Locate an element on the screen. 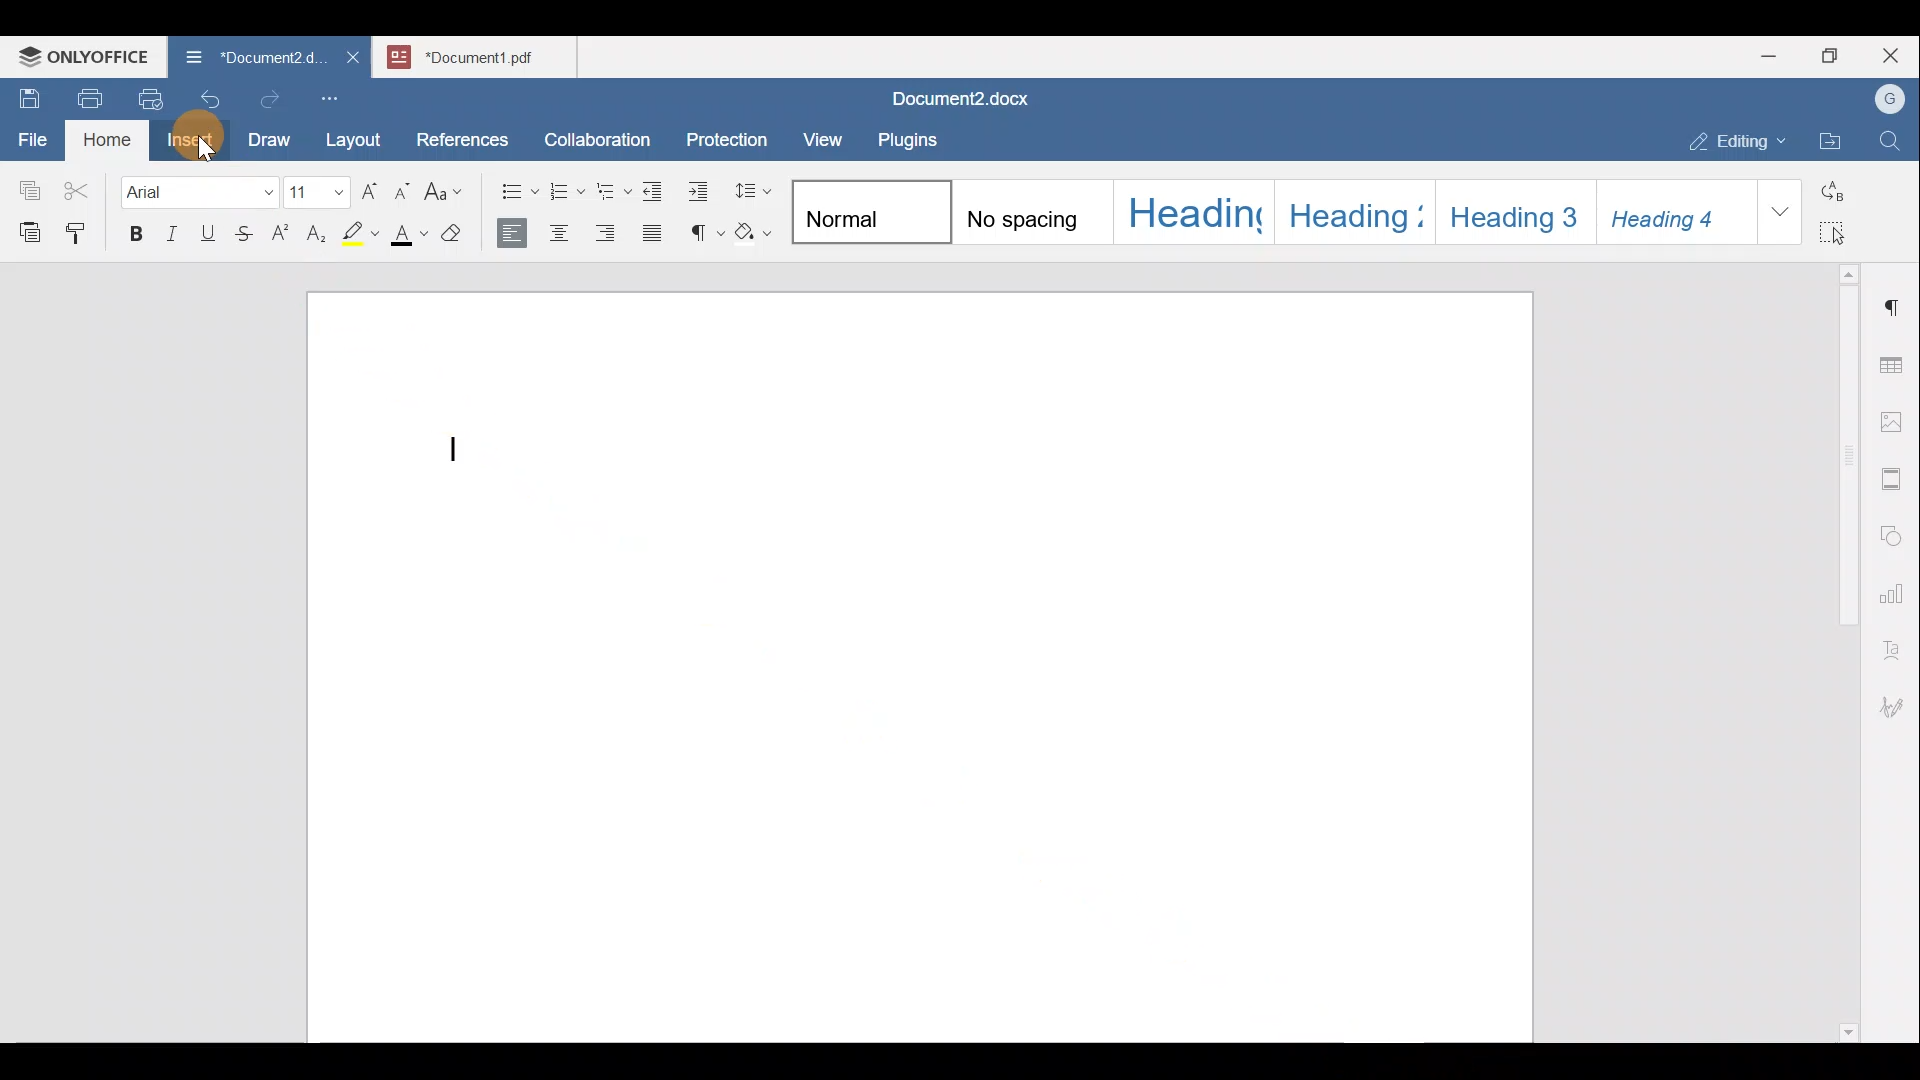 The width and height of the screenshot is (1920, 1080). Undo is located at coordinates (206, 96).